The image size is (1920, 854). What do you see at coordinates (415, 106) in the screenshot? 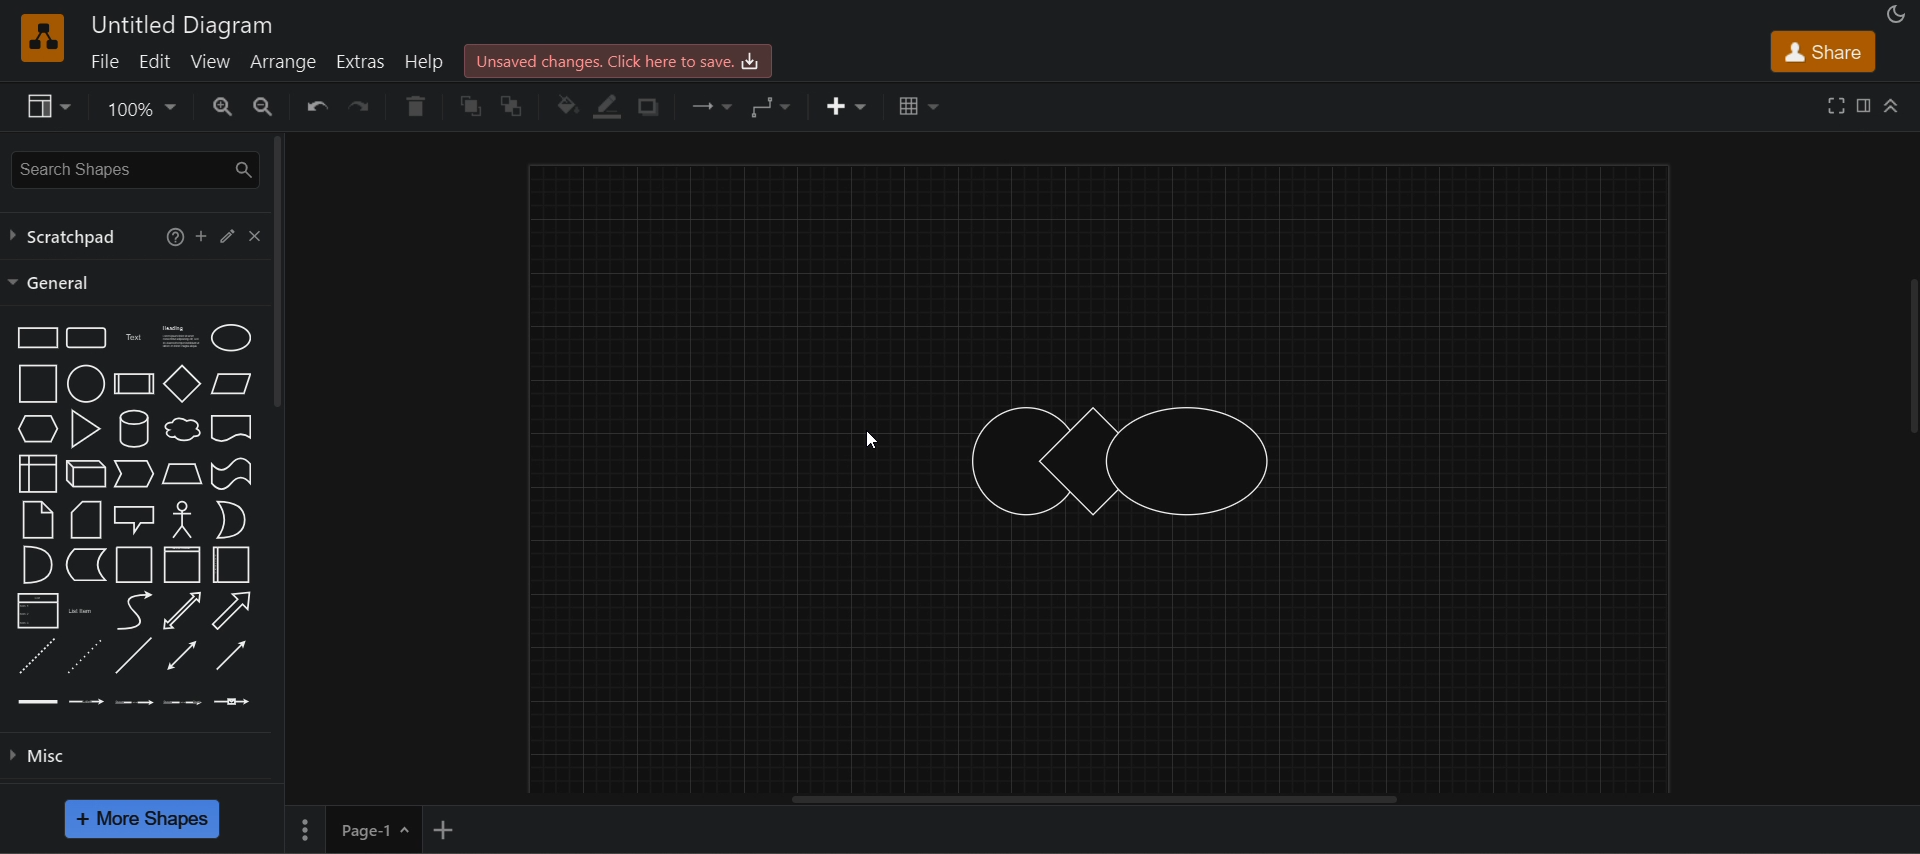
I see `delete` at bounding box center [415, 106].